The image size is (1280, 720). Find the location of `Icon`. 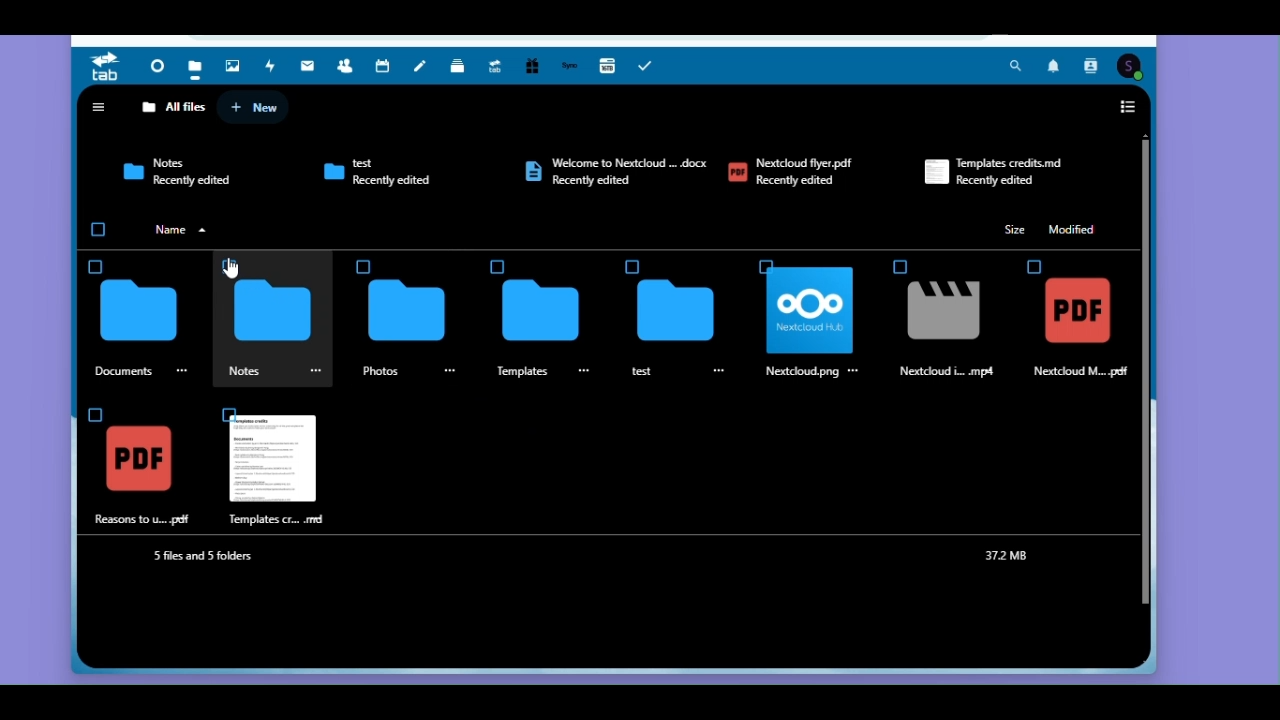

Icon is located at coordinates (1077, 311).